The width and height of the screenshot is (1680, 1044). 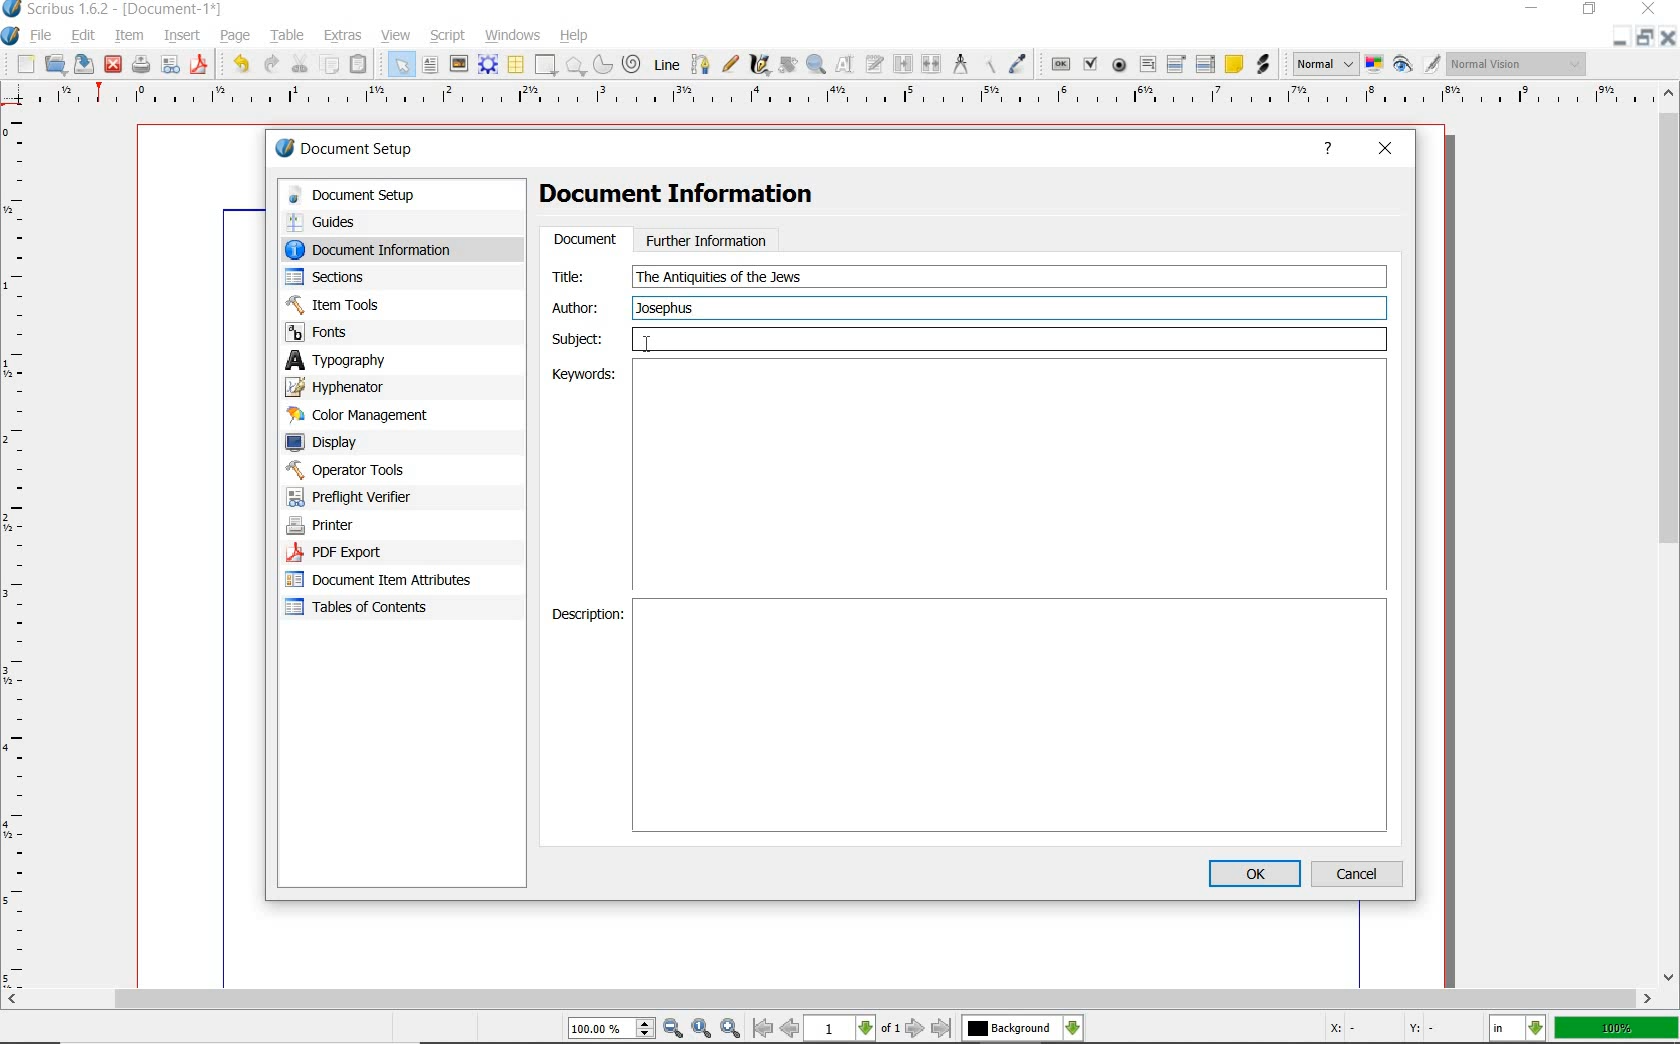 What do you see at coordinates (141, 66) in the screenshot?
I see `print` at bounding box center [141, 66].